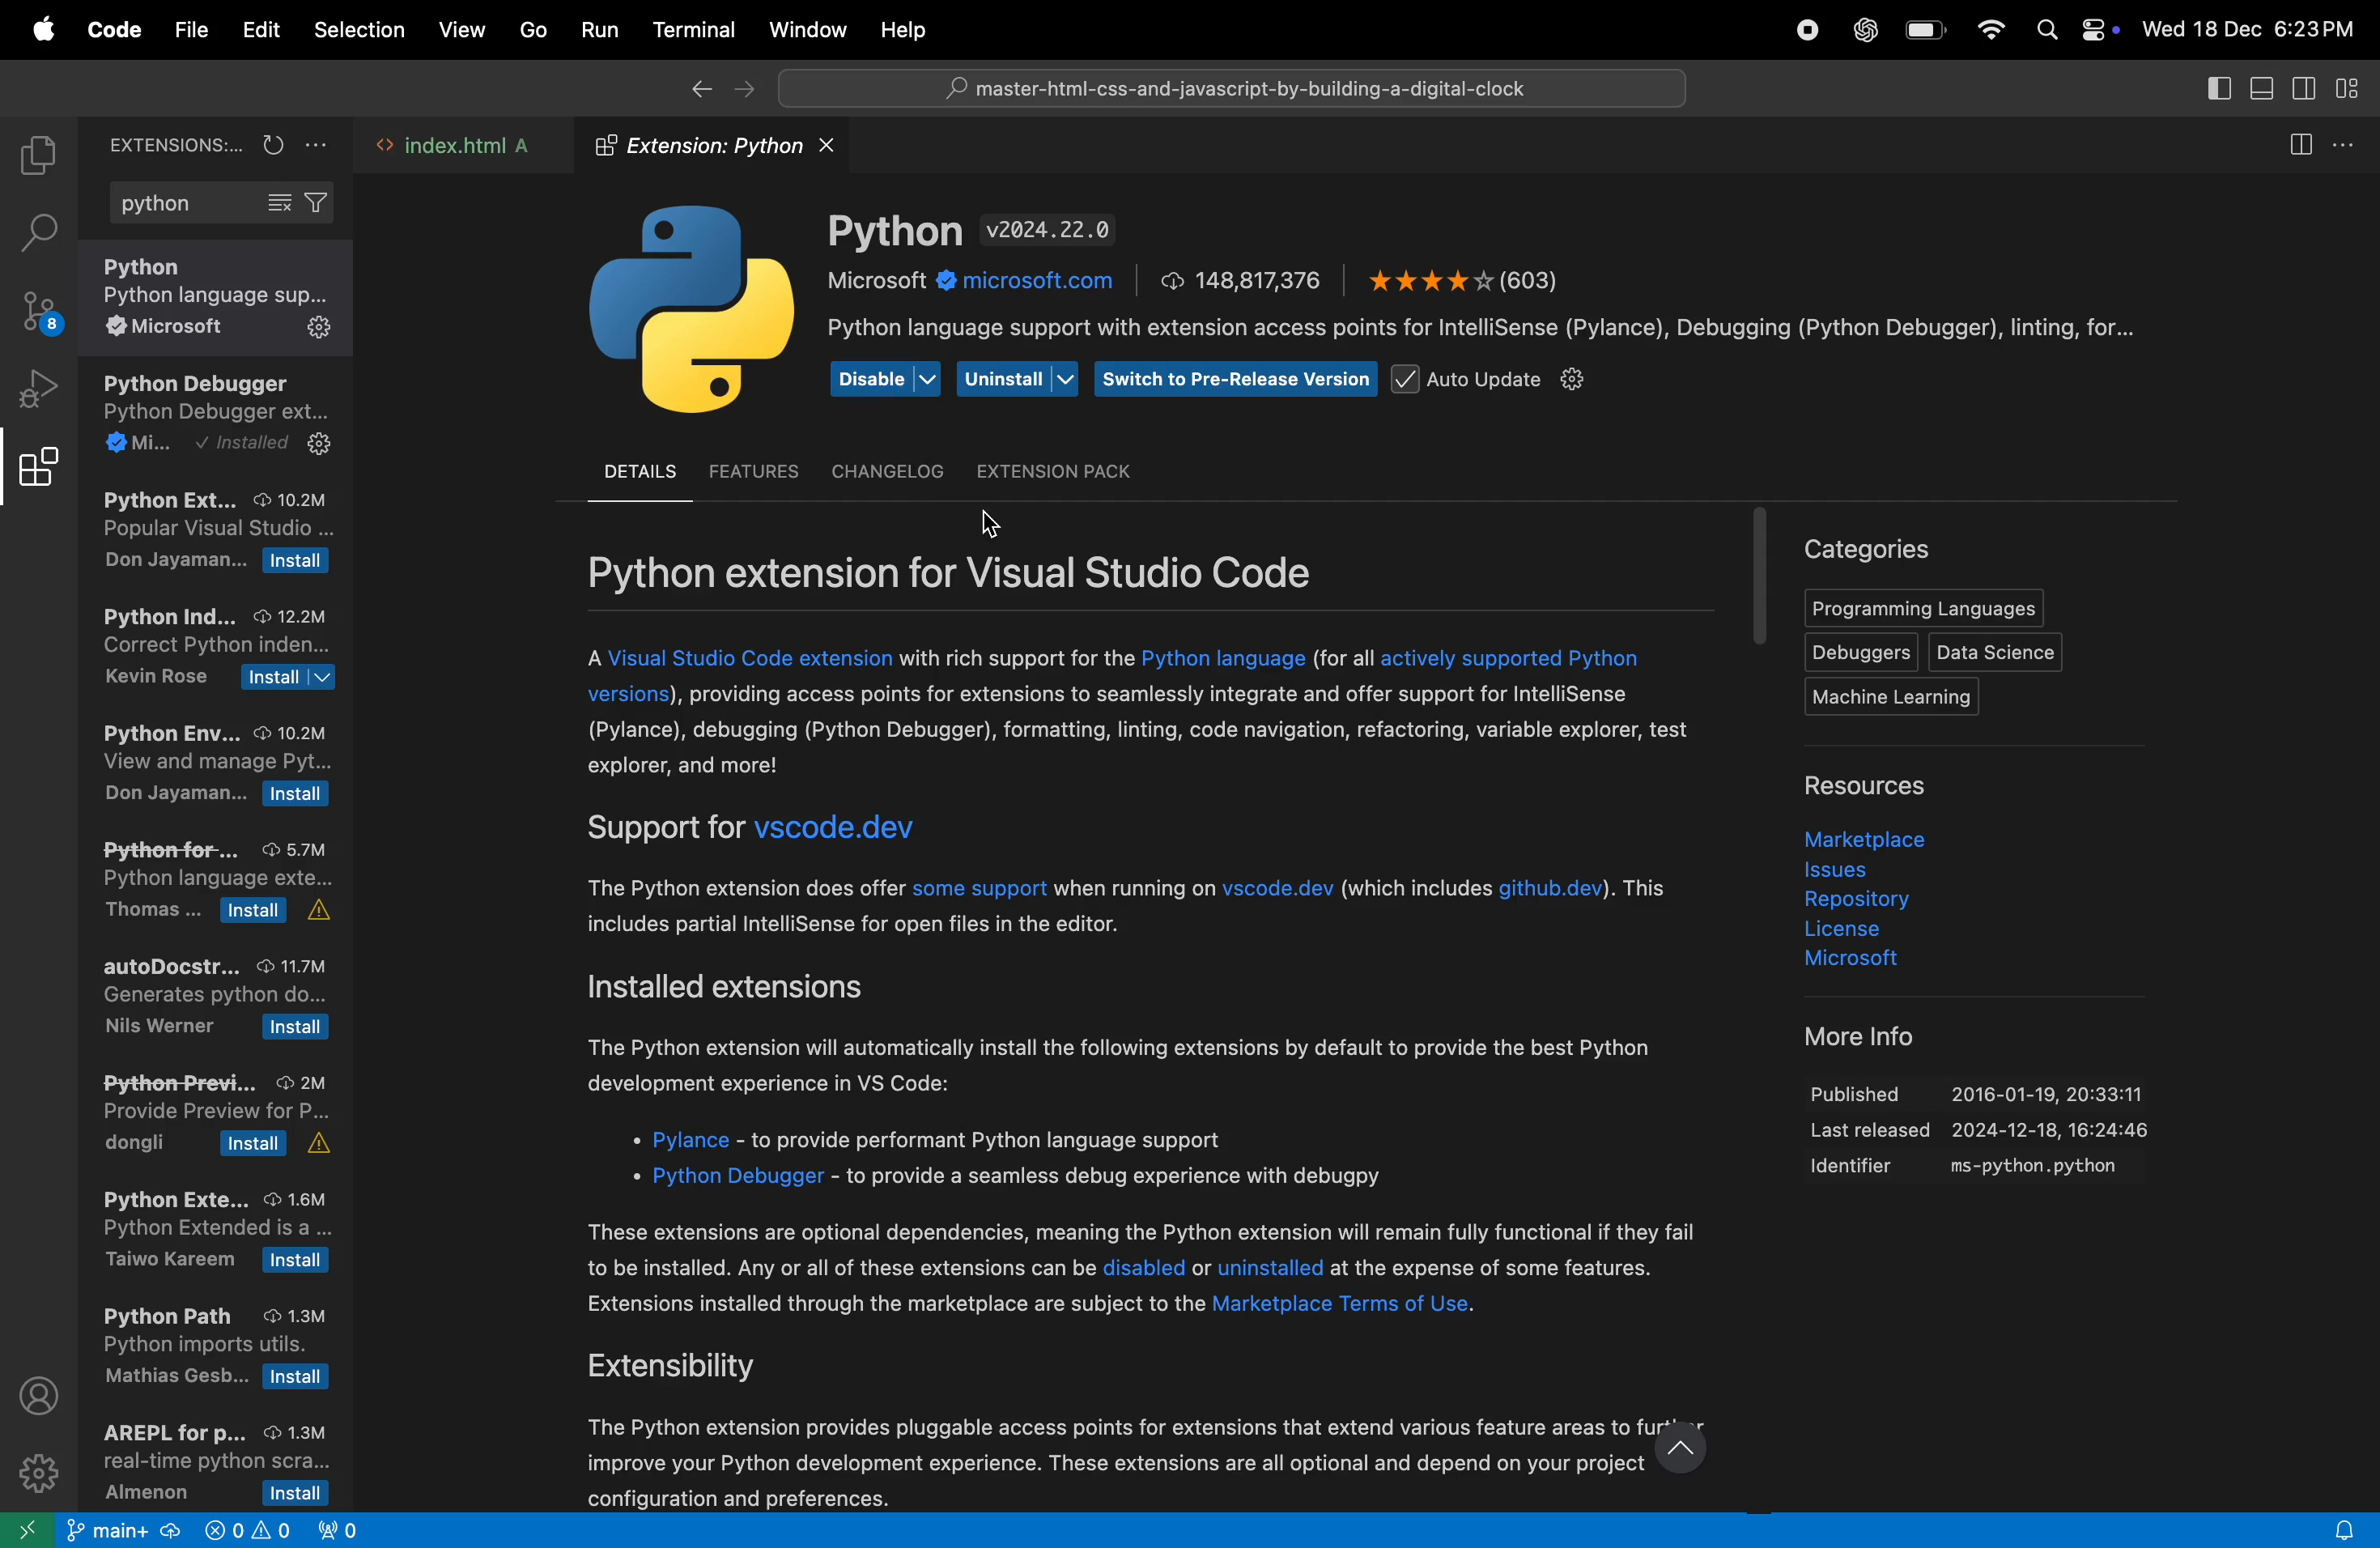 This screenshot has height=1548, width=2380. I want to click on python extensions, so click(213, 536).